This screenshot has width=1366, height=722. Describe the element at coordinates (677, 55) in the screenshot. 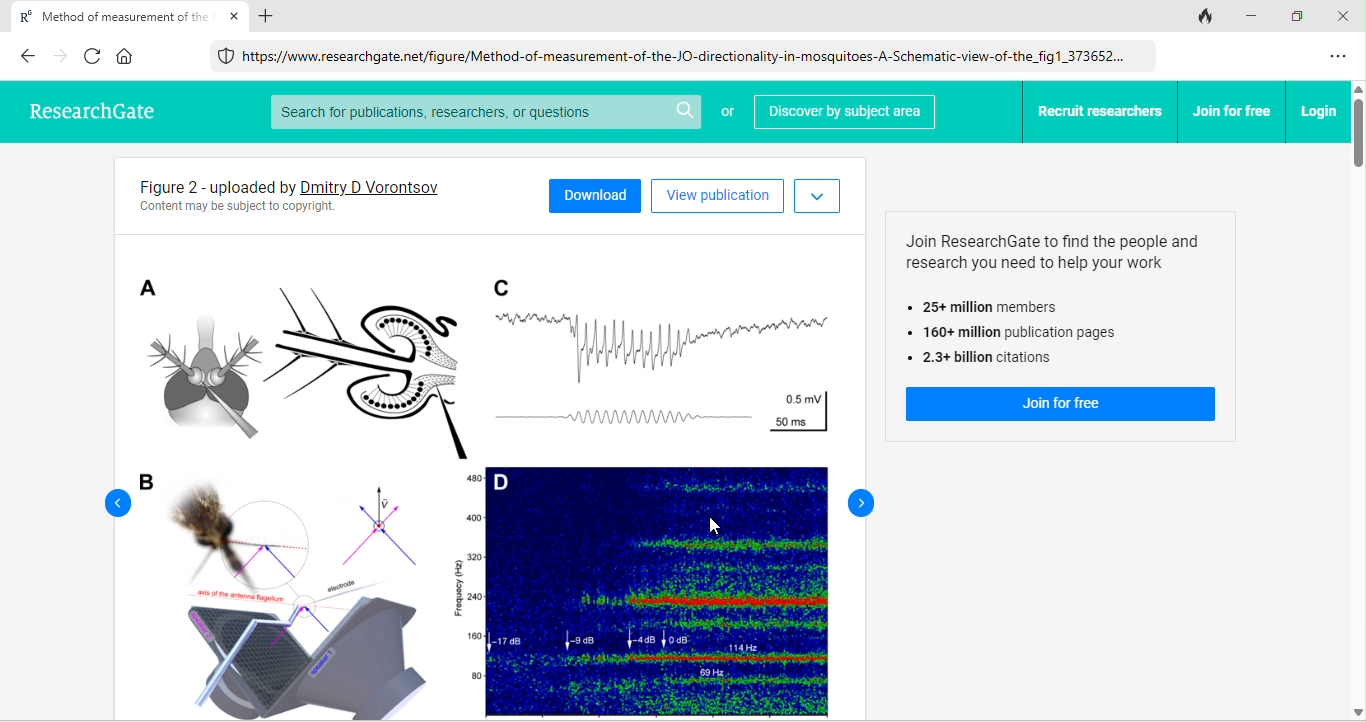

I see `https web link` at that location.